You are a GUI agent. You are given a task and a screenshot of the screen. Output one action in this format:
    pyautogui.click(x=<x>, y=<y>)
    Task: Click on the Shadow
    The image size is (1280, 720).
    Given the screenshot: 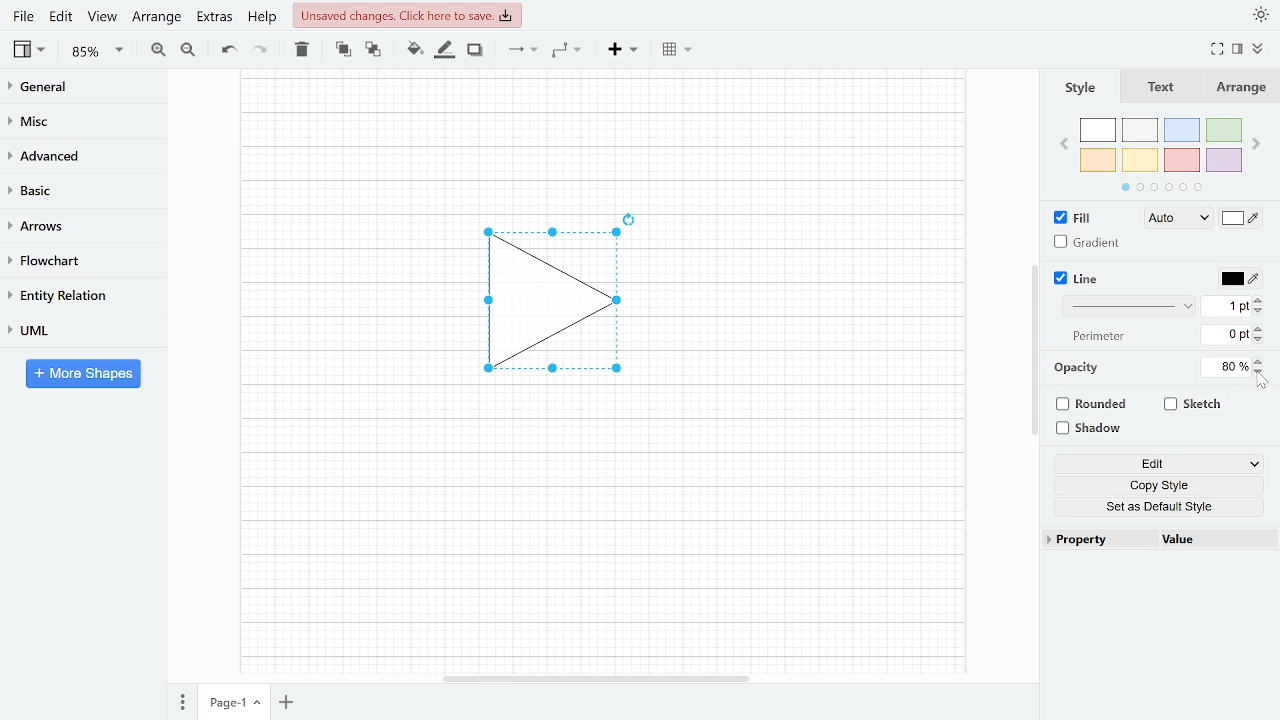 What is the action you would take?
    pyautogui.click(x=475, y=50)
    